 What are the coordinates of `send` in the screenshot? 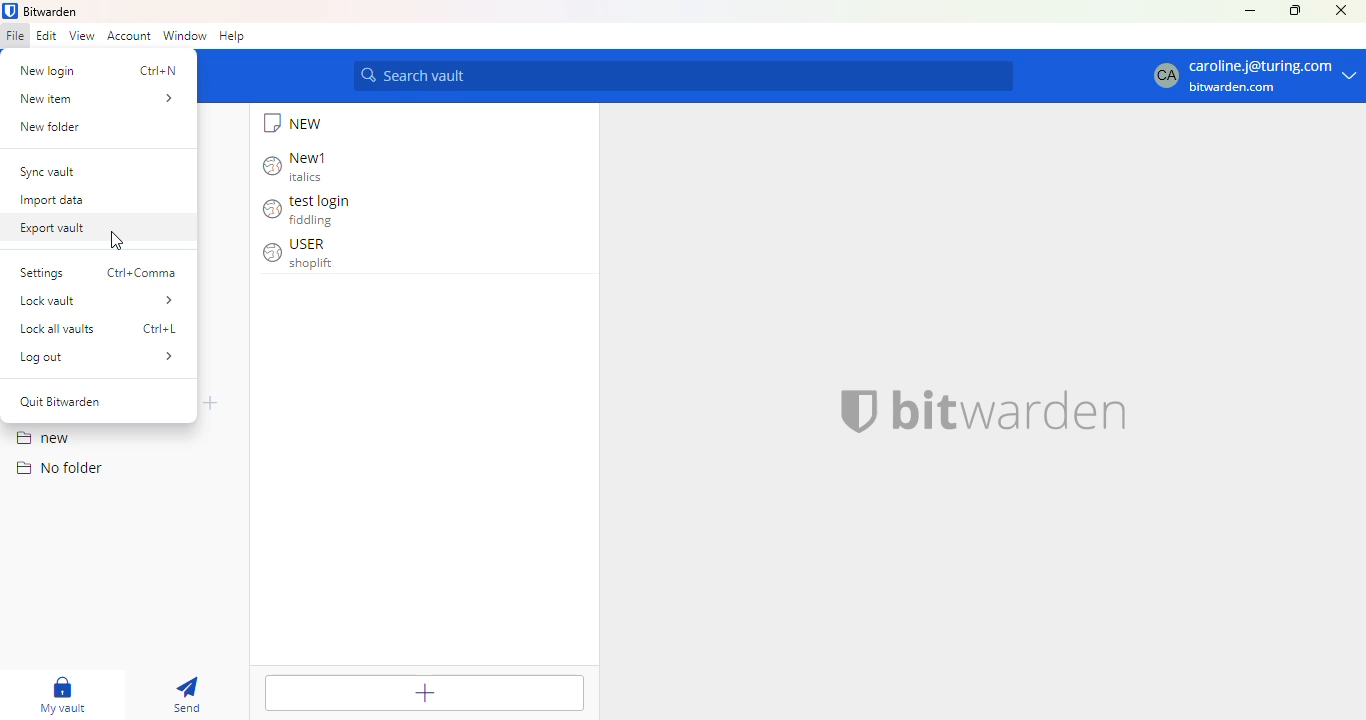 It's located at (185, 694).